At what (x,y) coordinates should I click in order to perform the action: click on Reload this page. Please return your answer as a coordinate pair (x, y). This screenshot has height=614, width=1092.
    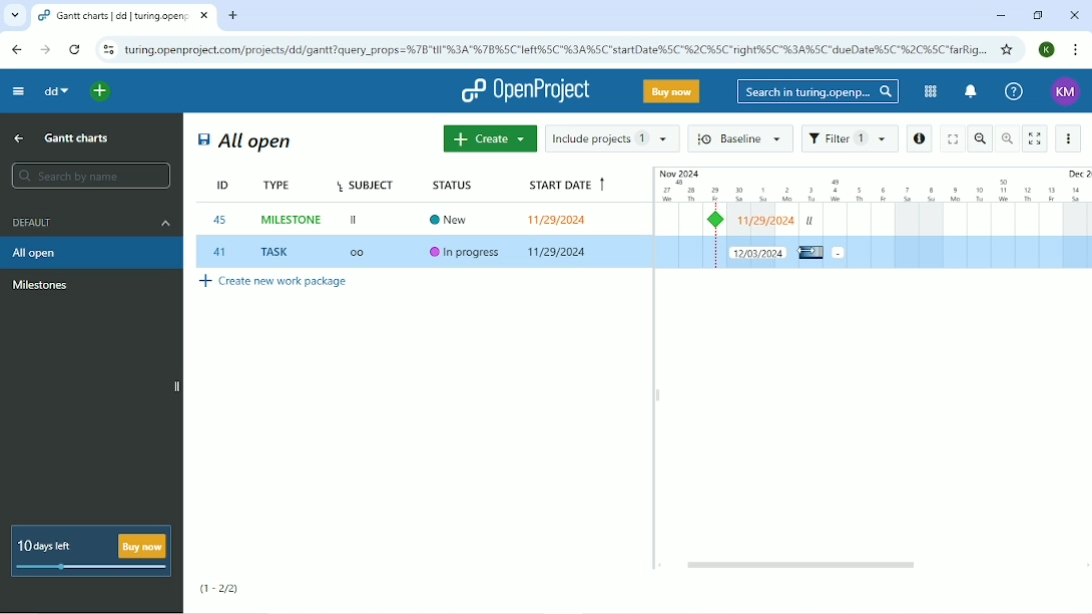
    Looking at the image, I should click on (75, 49).